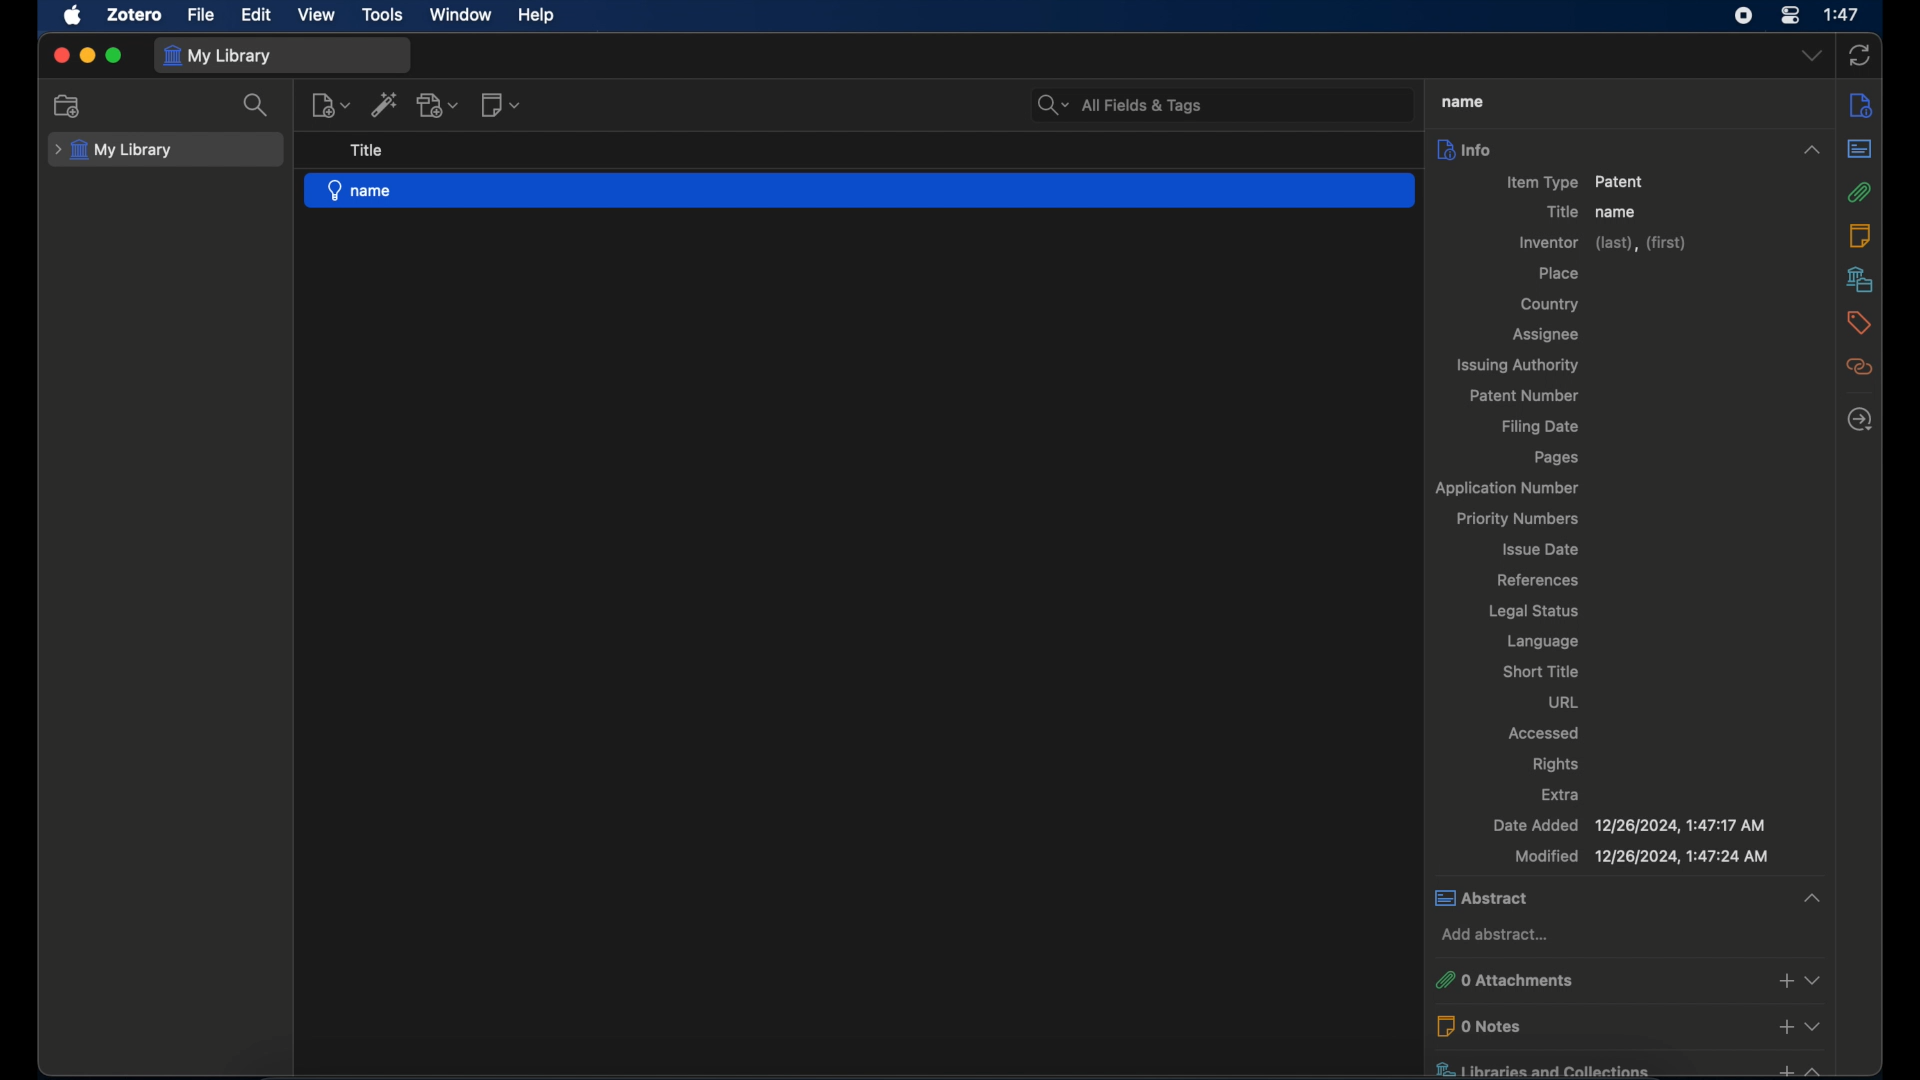 Image resolution: width=1920 pixels, height=1080 pixels. I want to click on add, so click(1785, 1028).